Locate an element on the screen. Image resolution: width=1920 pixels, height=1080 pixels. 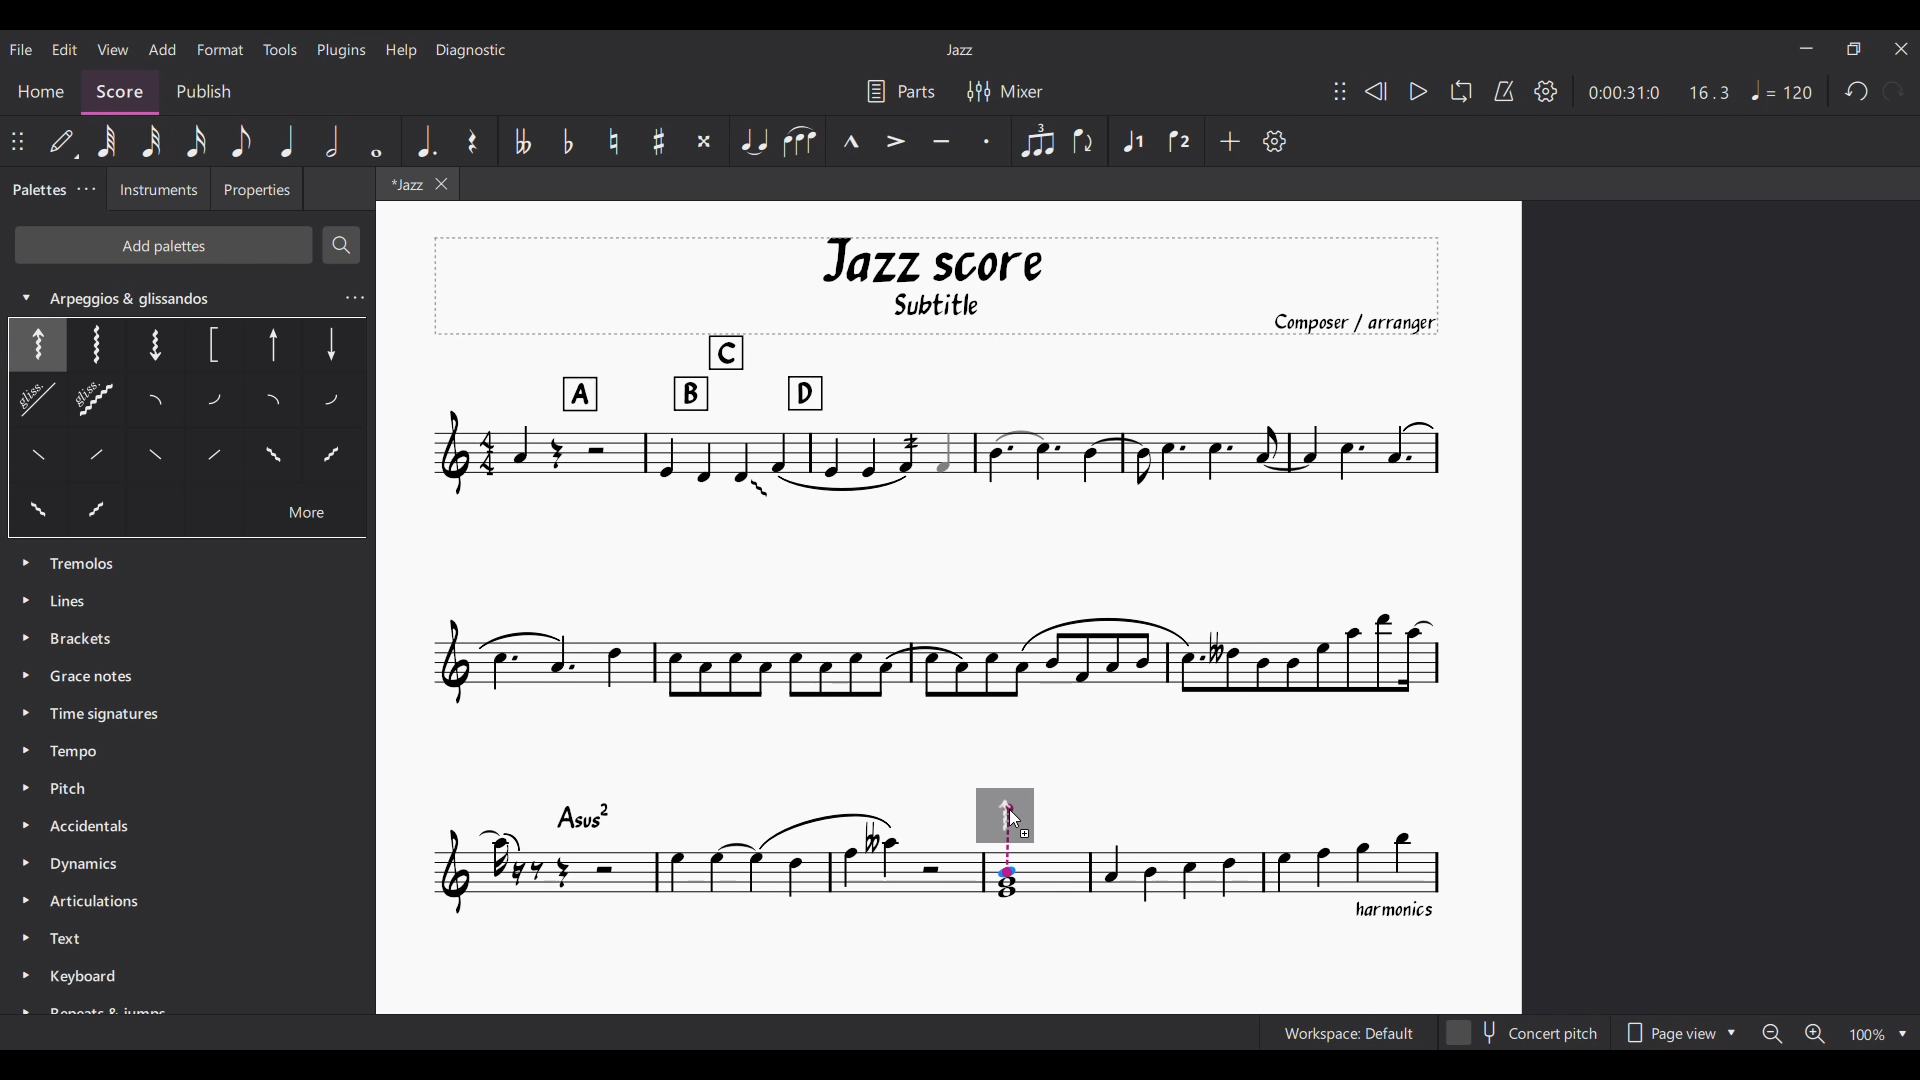
64th note is located at coordinates (107, 141).